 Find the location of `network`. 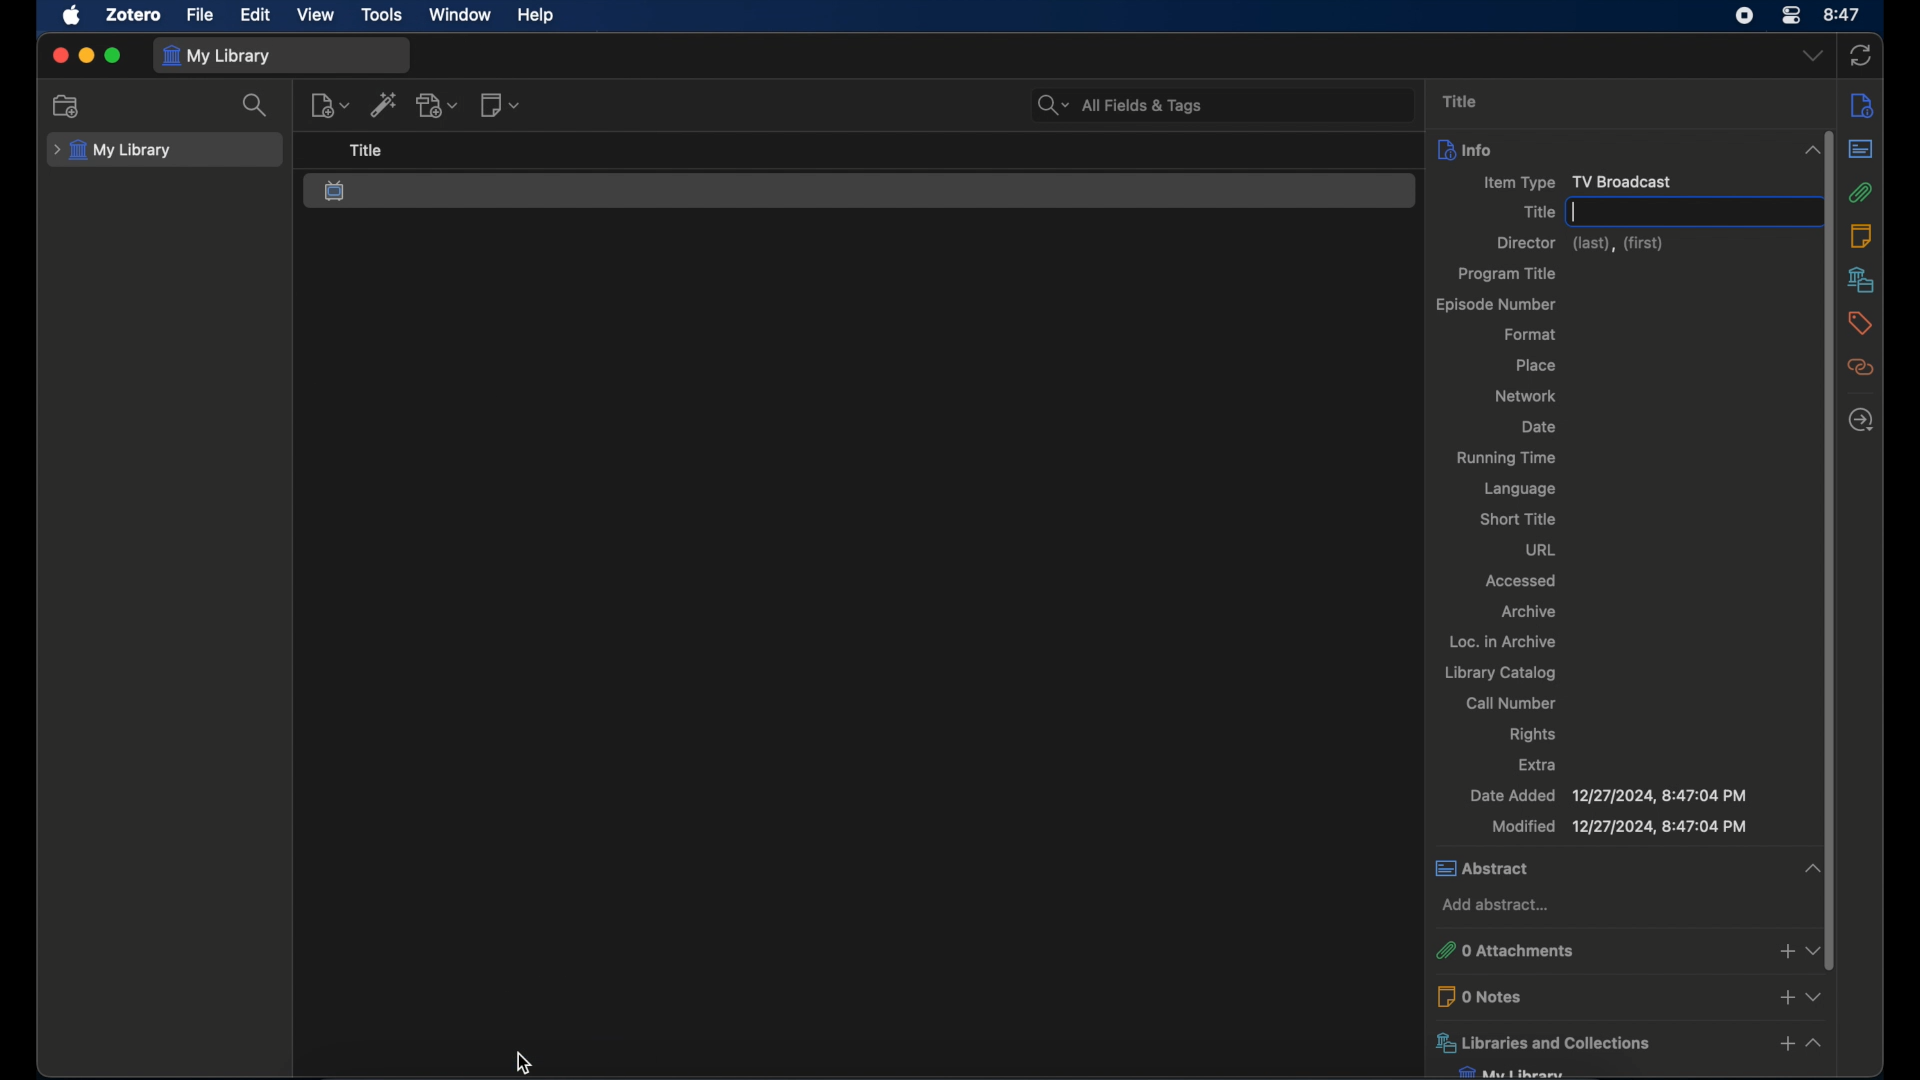

network is located at coordinates (1525, 396).